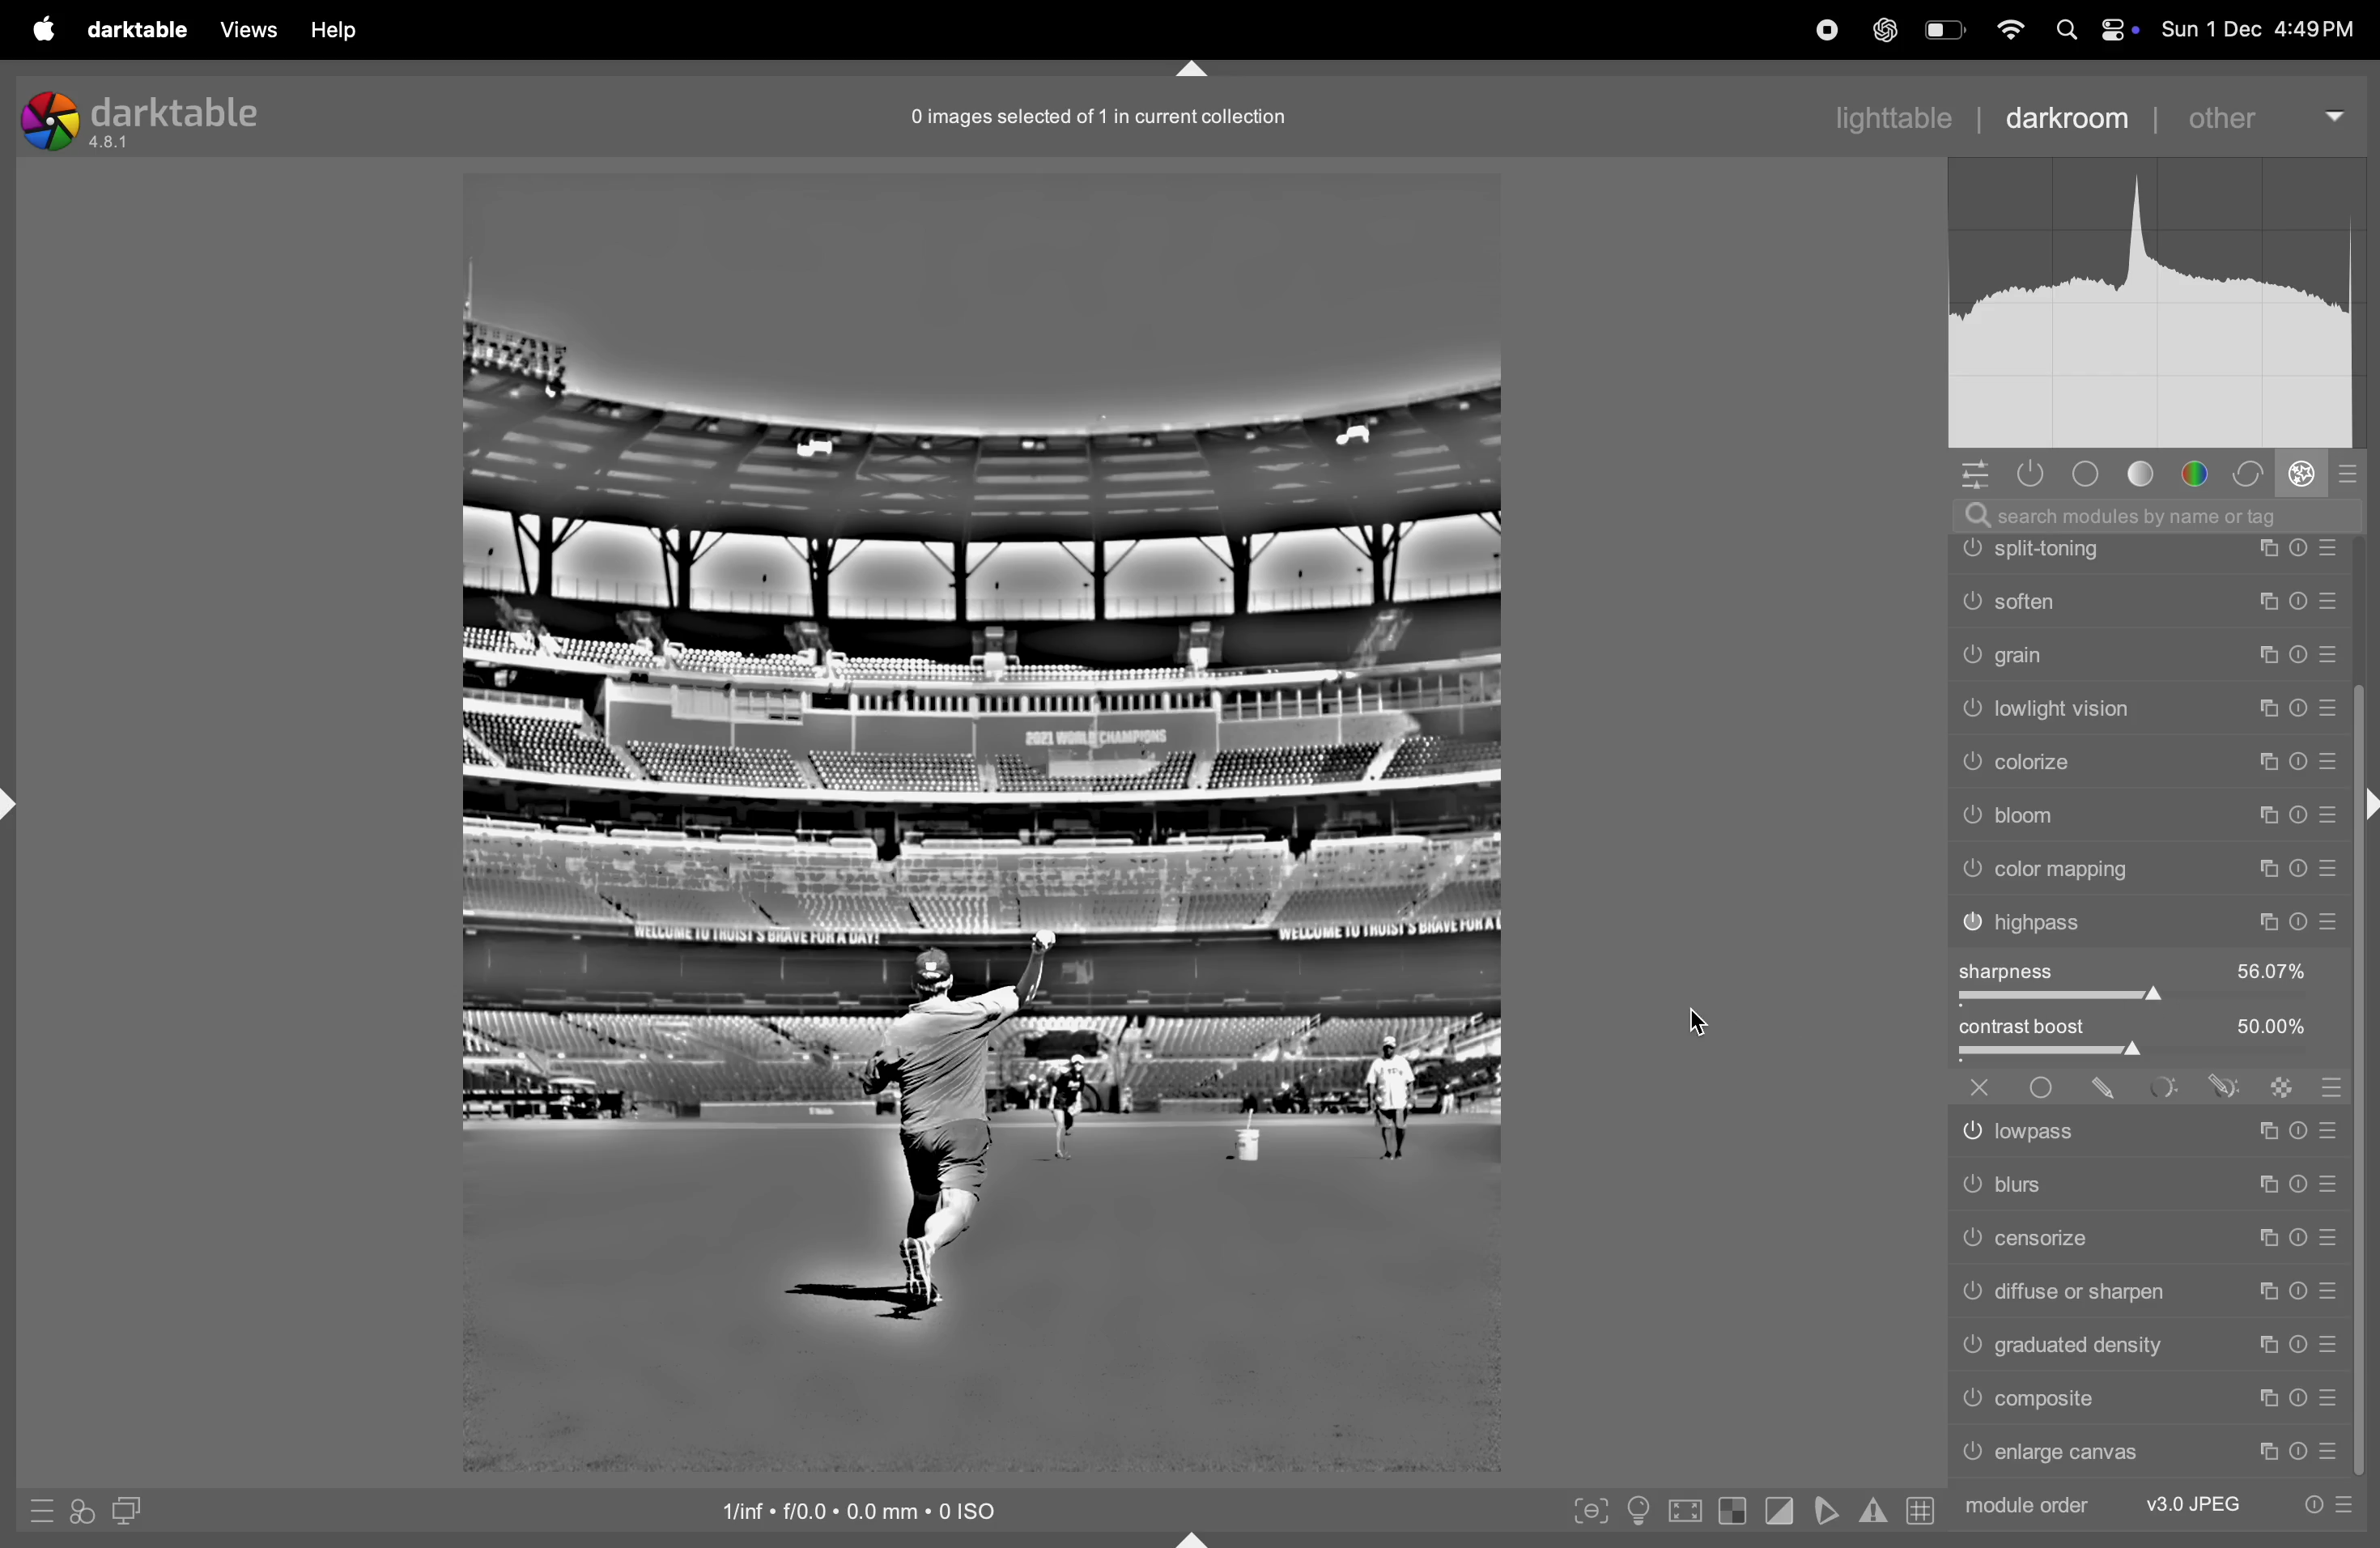 This screenshot has width=2380, height=1548. What do you see at coordinates (1204, 70) in the screenshot?
I see `markdown` at bounding box center [1204, 70].